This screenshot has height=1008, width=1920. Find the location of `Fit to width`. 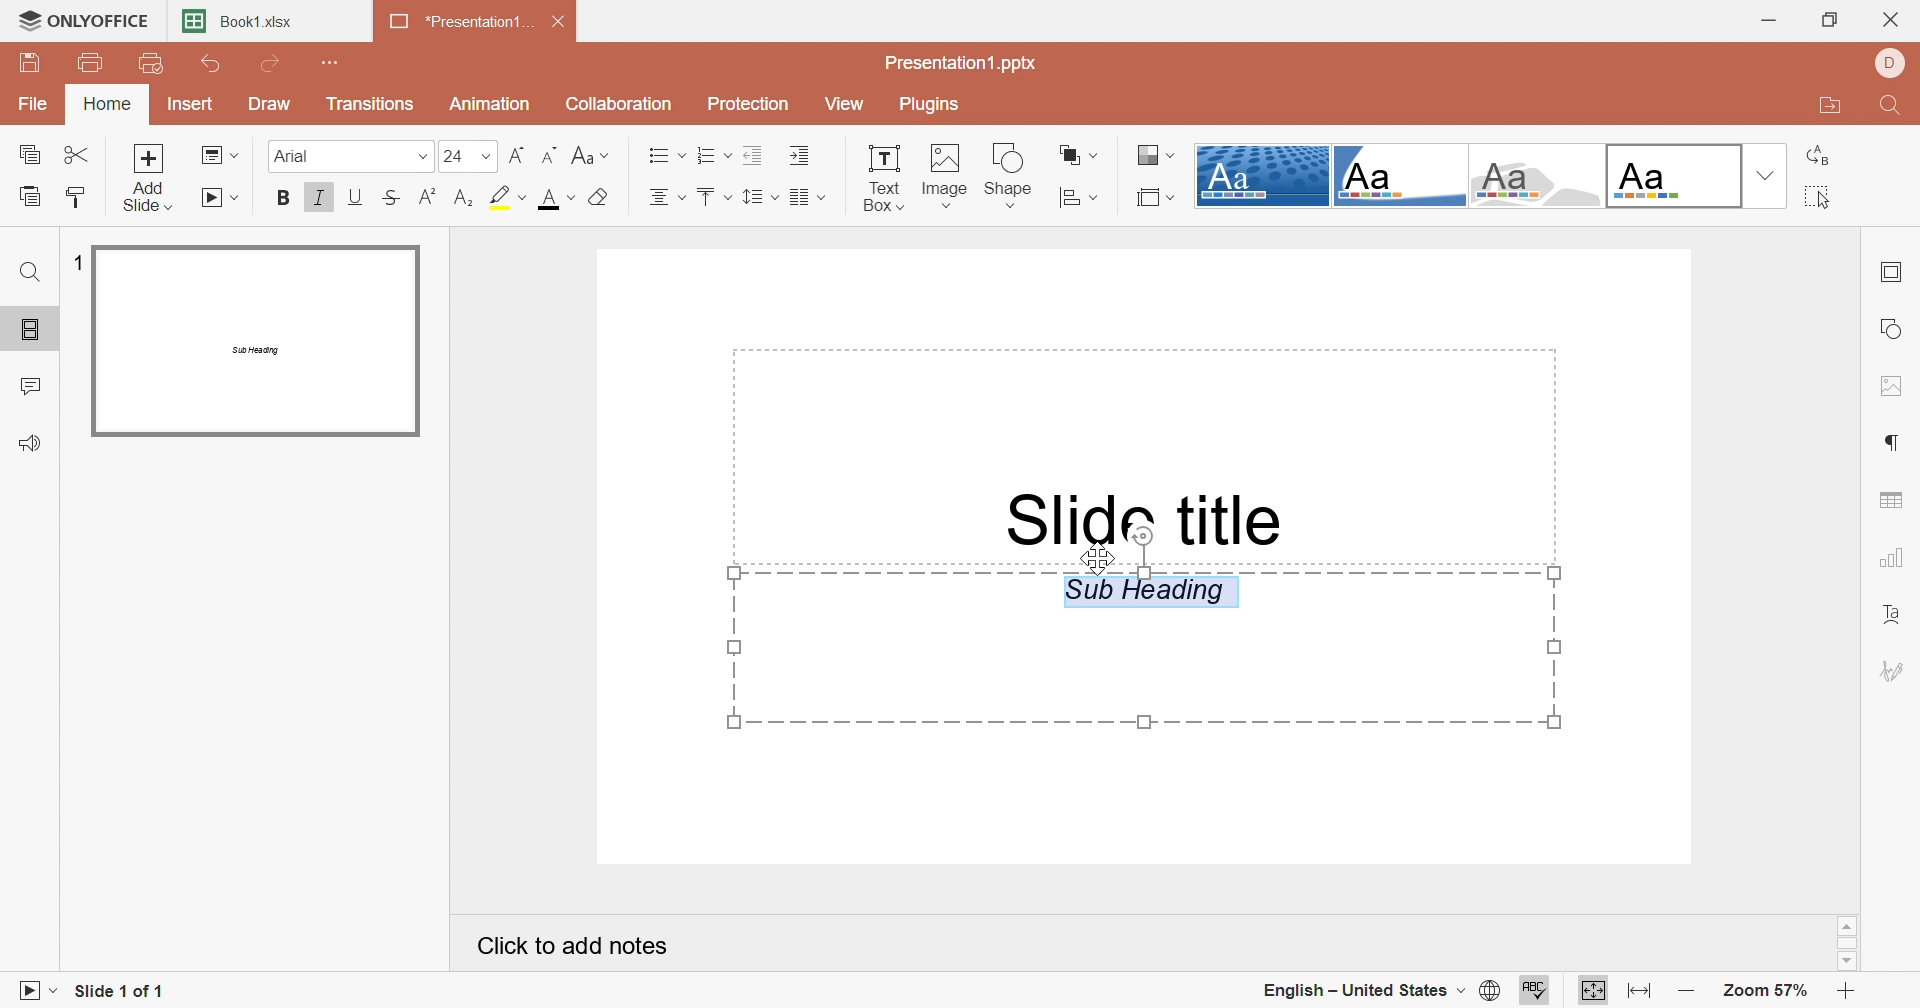

Fit to width is located at coordinates (1638, 987).